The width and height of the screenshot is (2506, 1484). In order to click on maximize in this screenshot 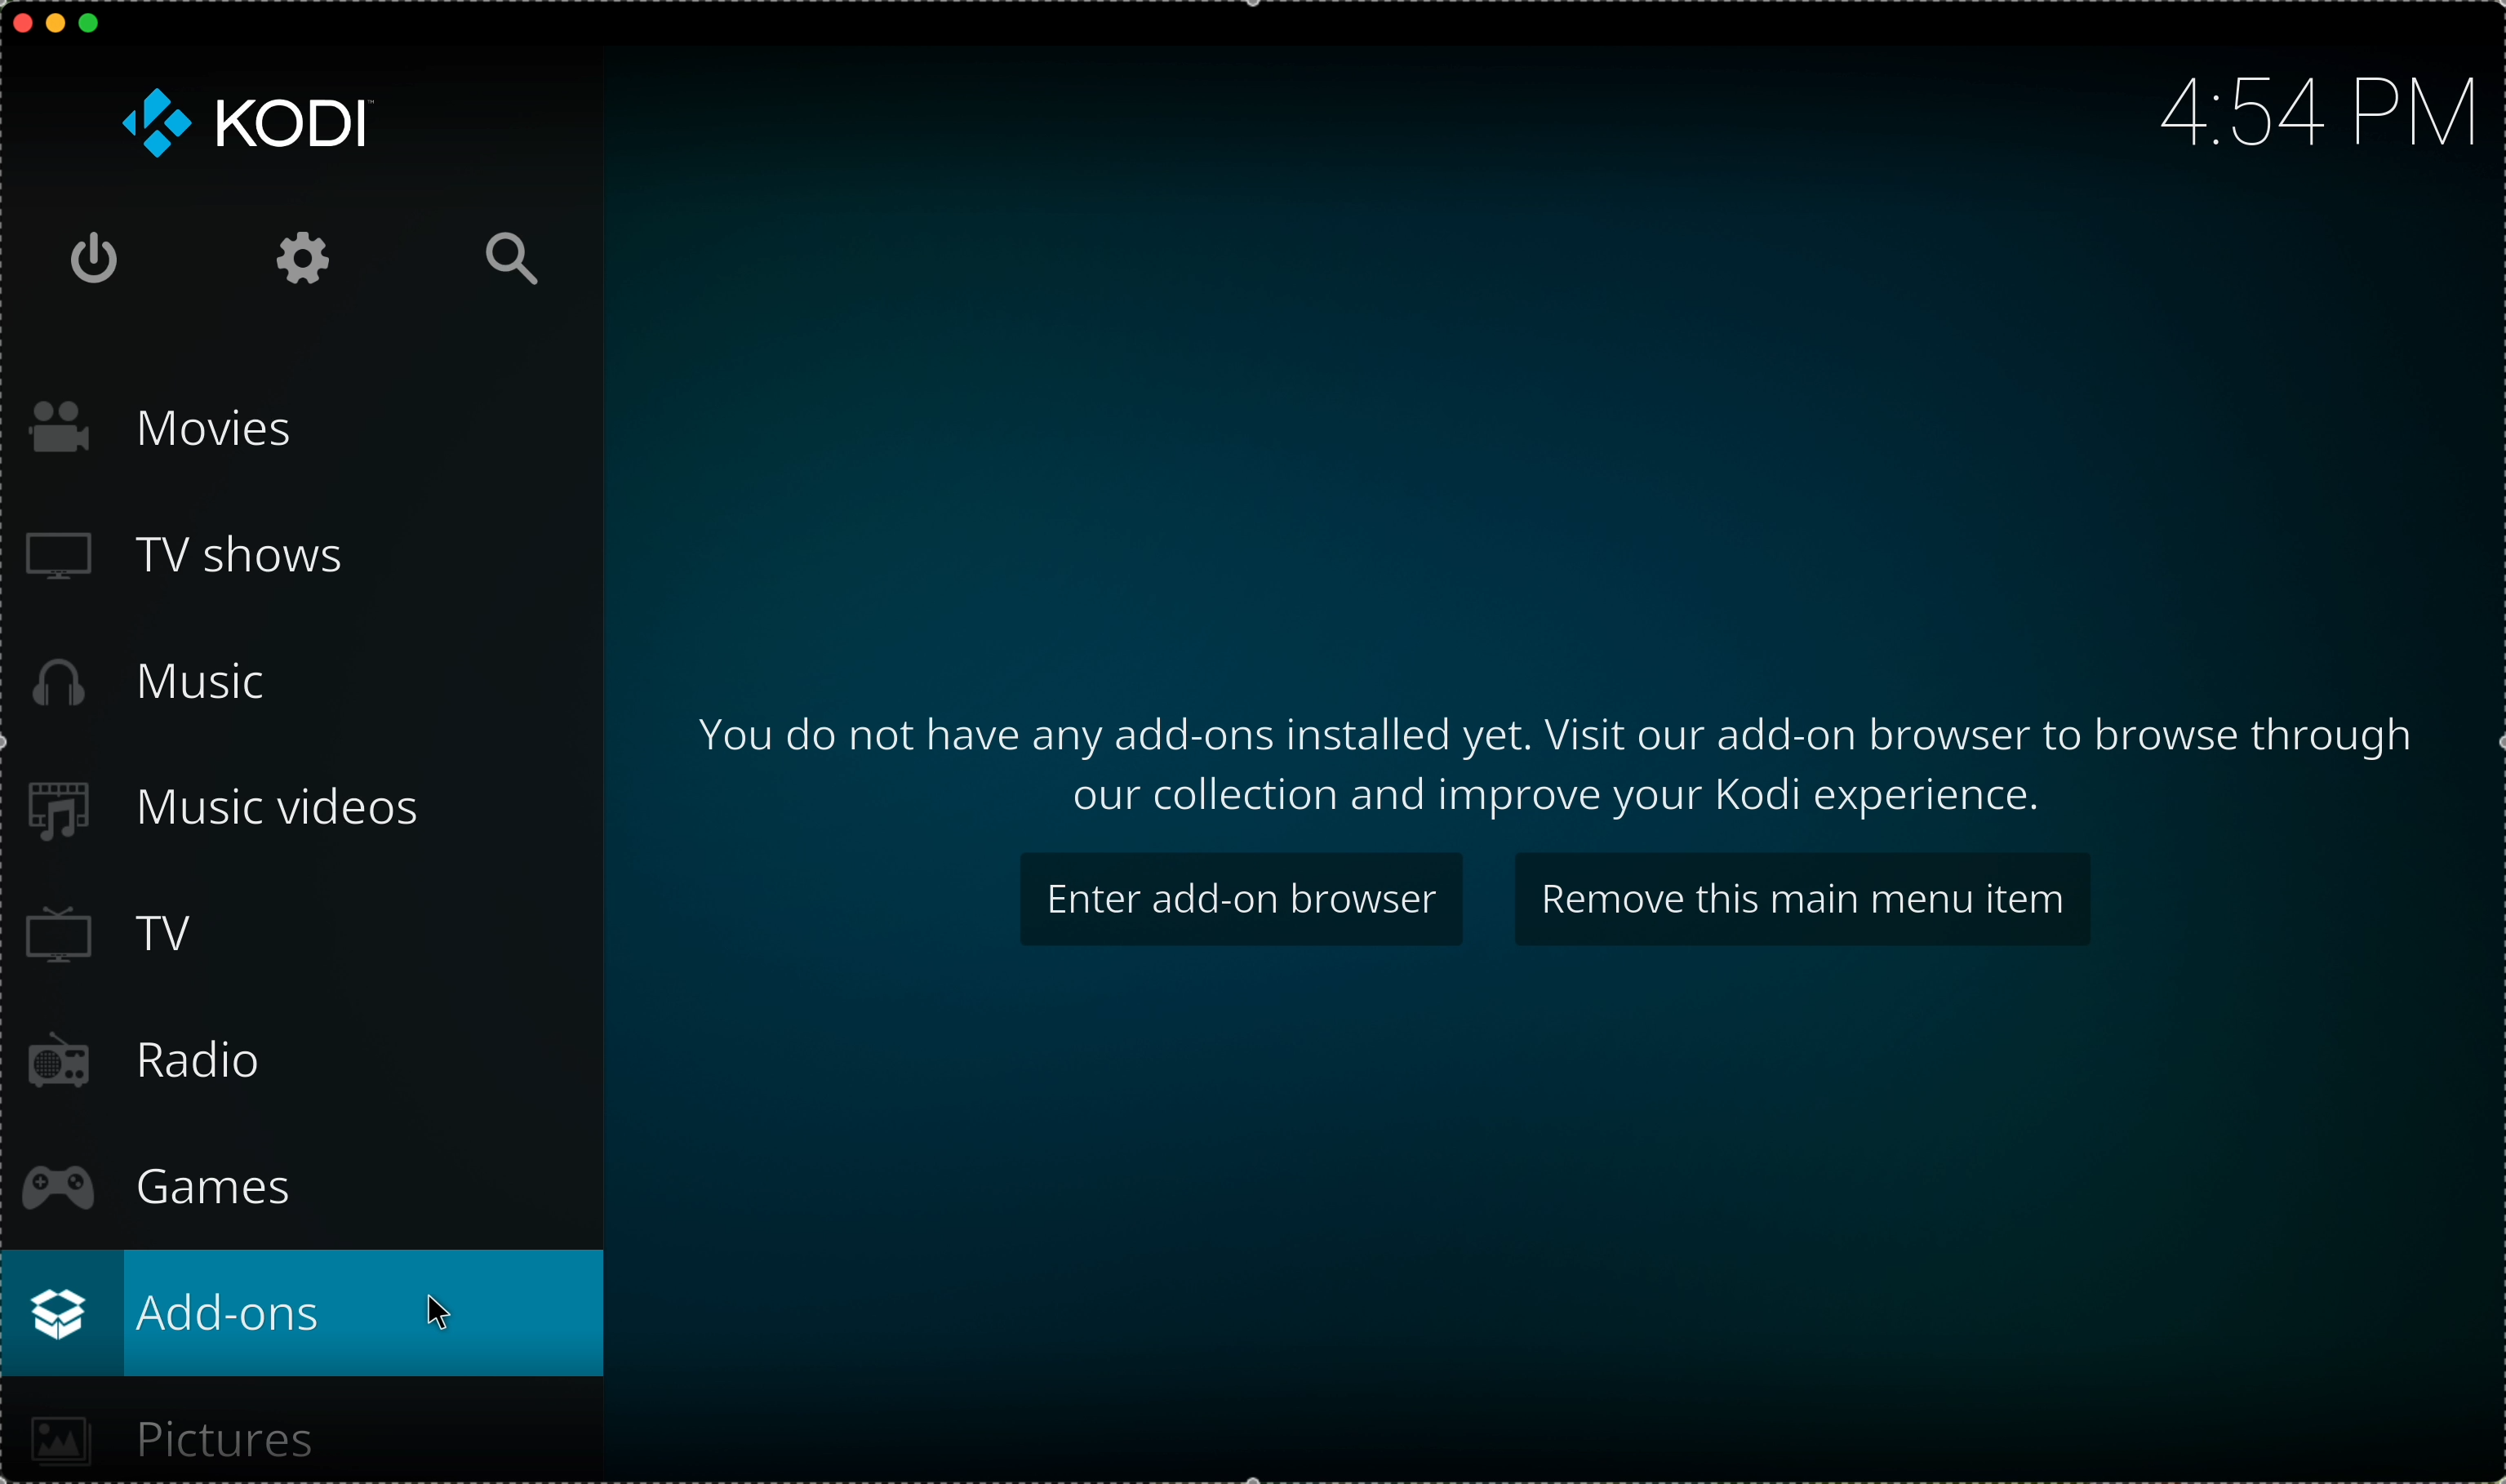, I will do `click(92, 23)`.